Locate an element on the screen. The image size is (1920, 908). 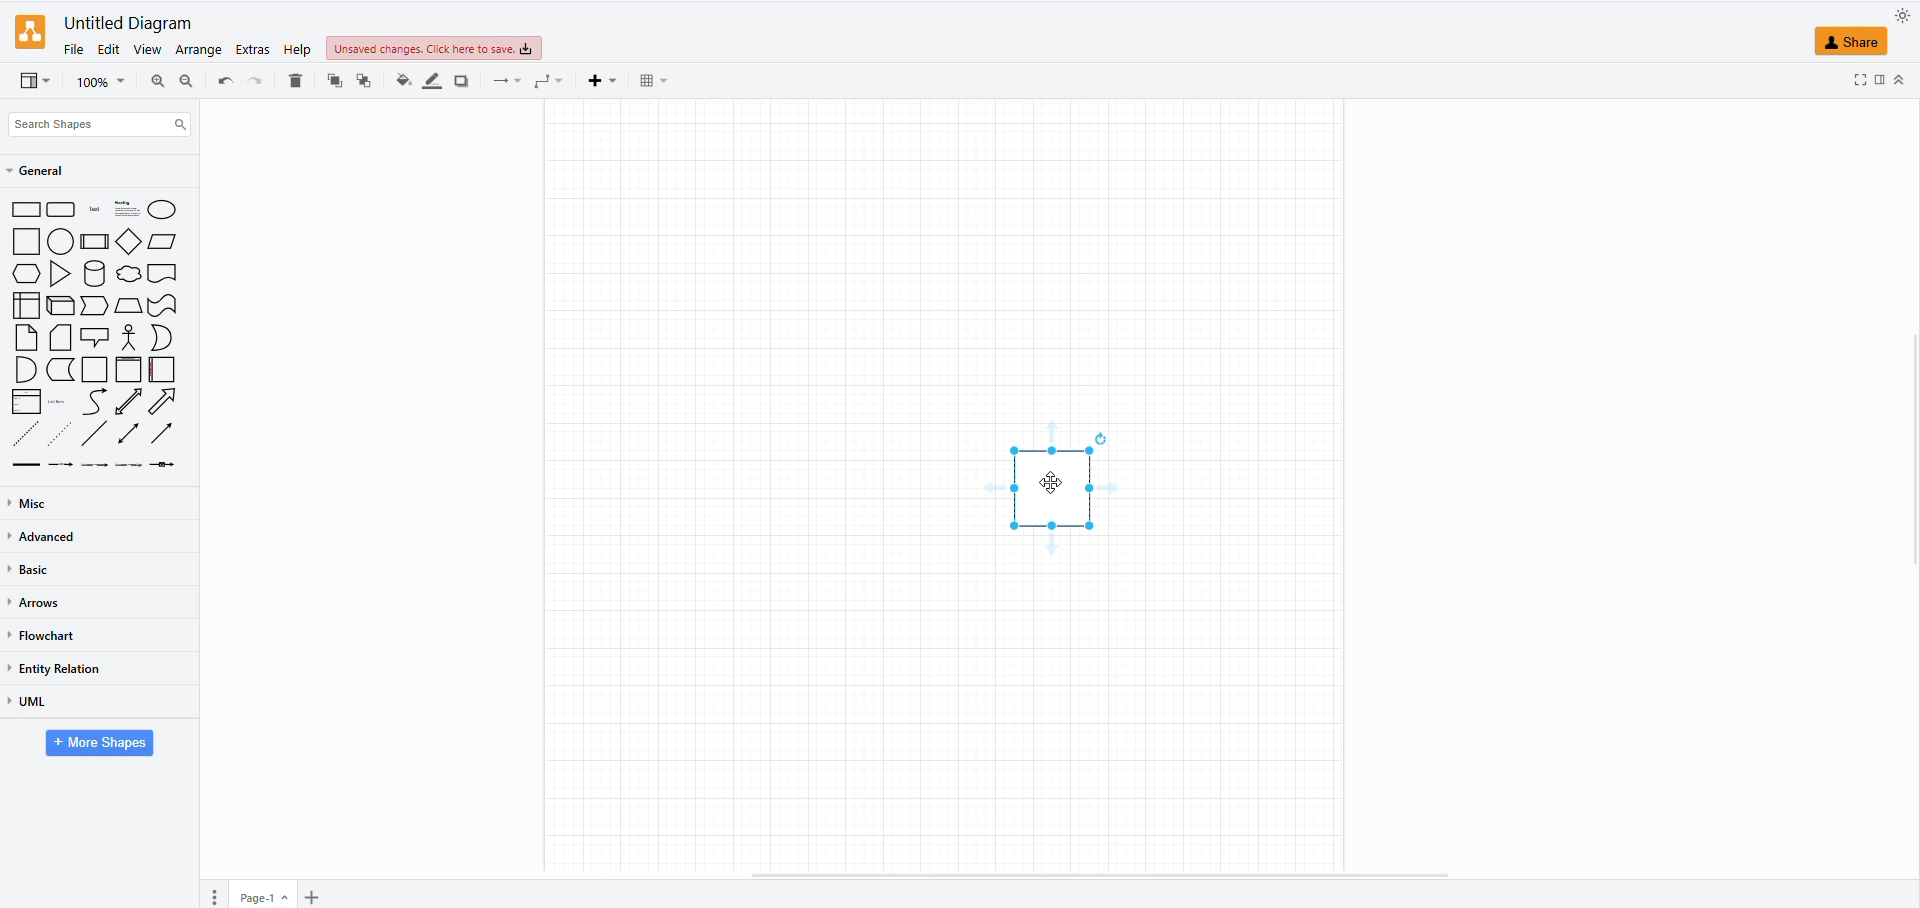
parellelogram is located at coordinates (164, 242).